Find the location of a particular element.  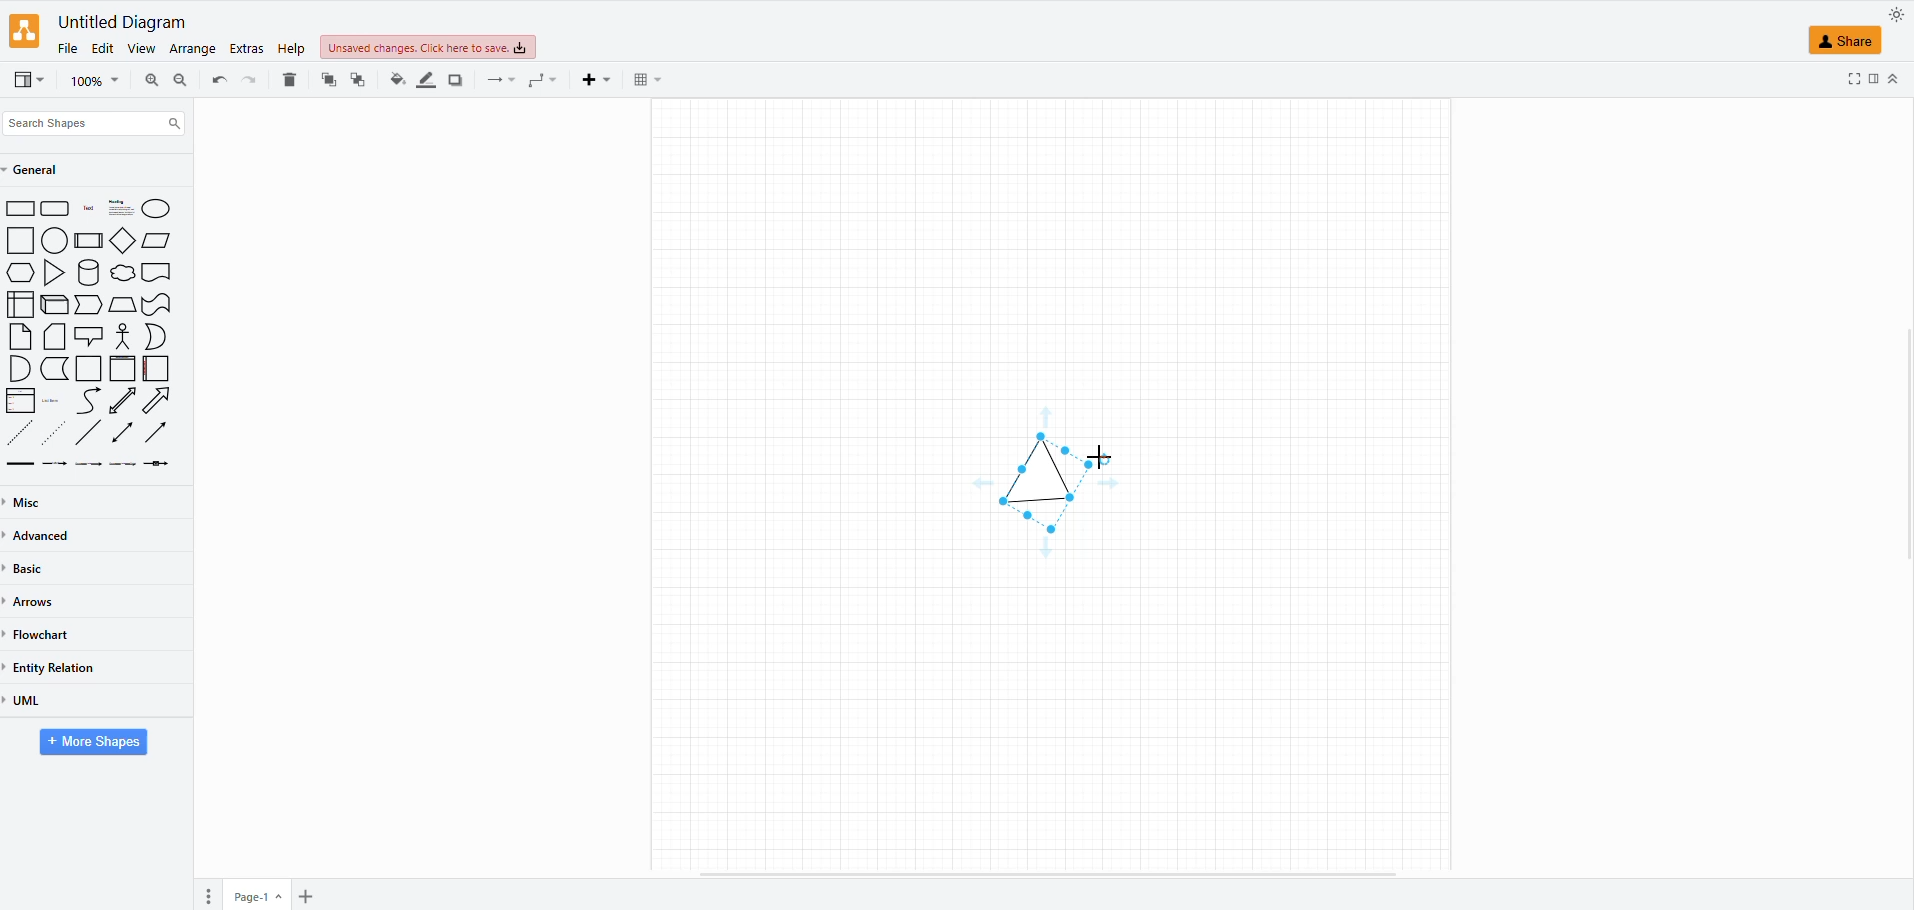

line color is located at coordinates (423, 78).